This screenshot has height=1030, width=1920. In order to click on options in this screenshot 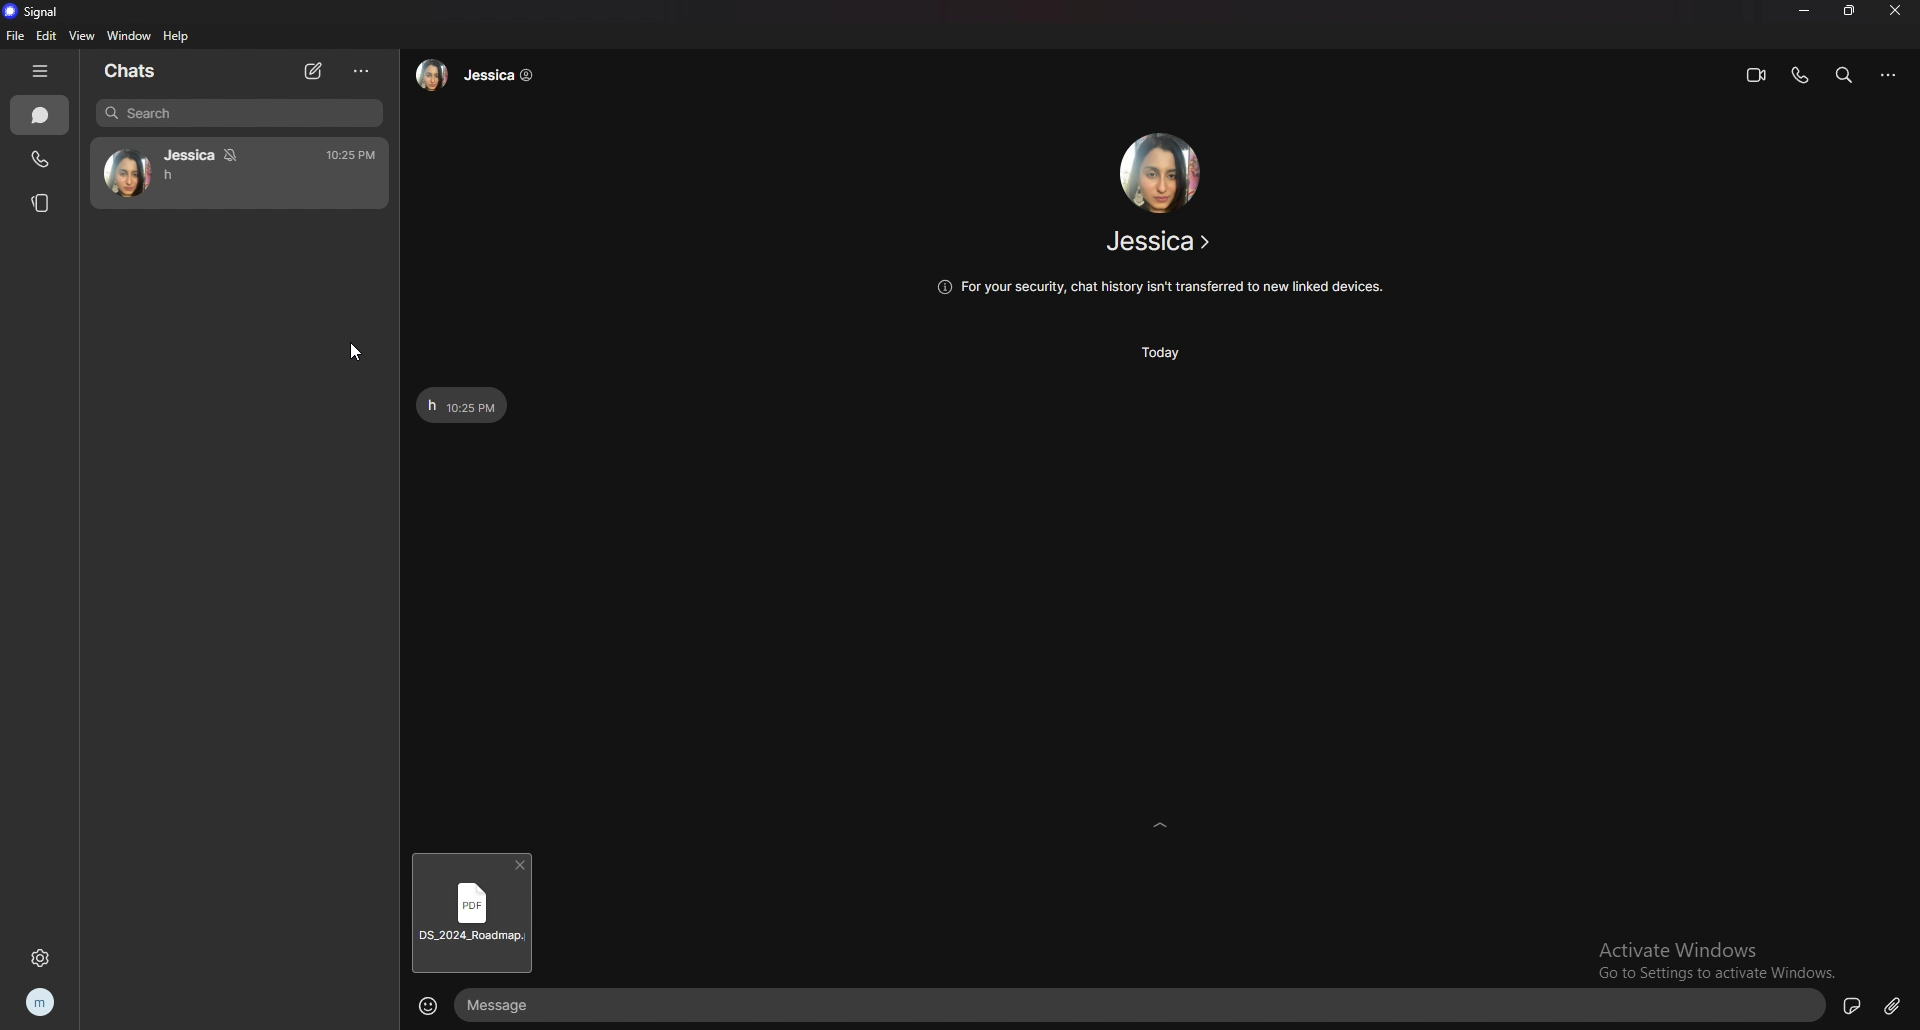, I will do `click(1891, 75)`.